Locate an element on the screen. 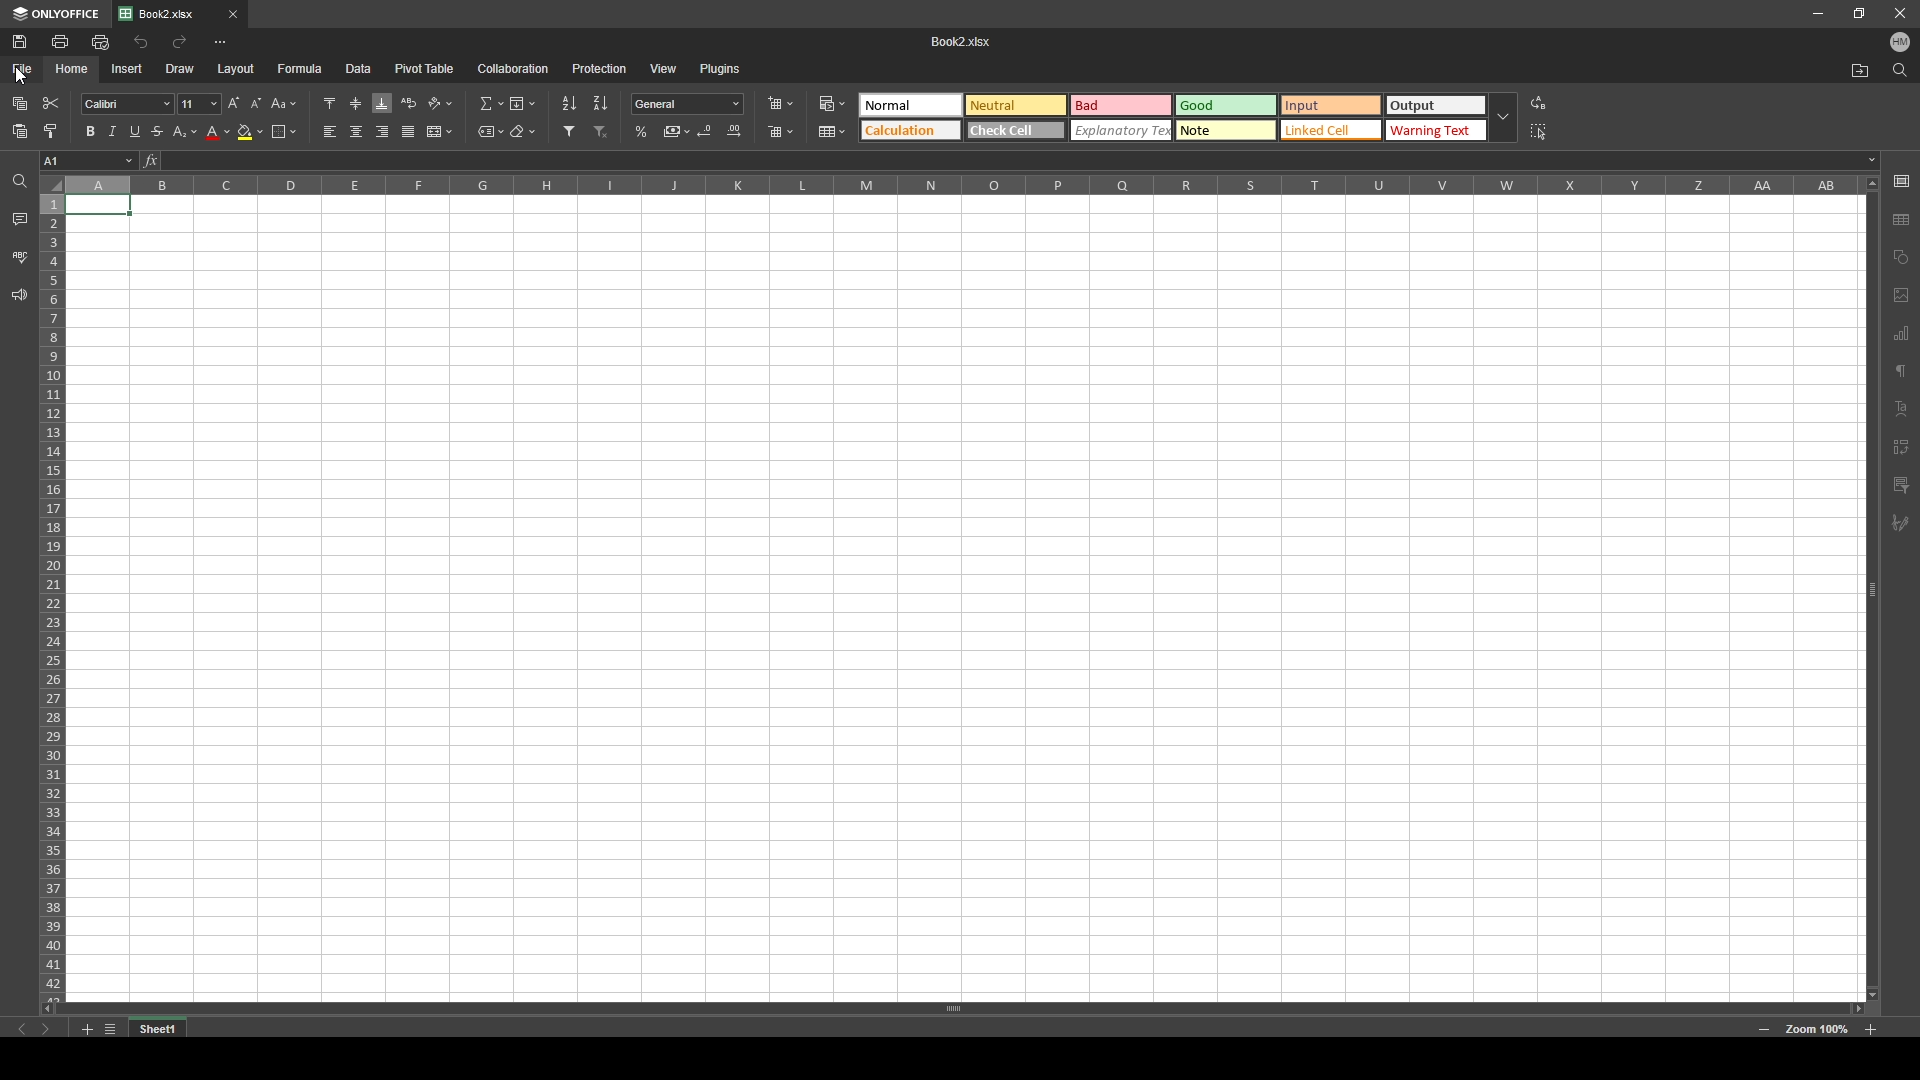  redo is located at coordinates (181, 41).